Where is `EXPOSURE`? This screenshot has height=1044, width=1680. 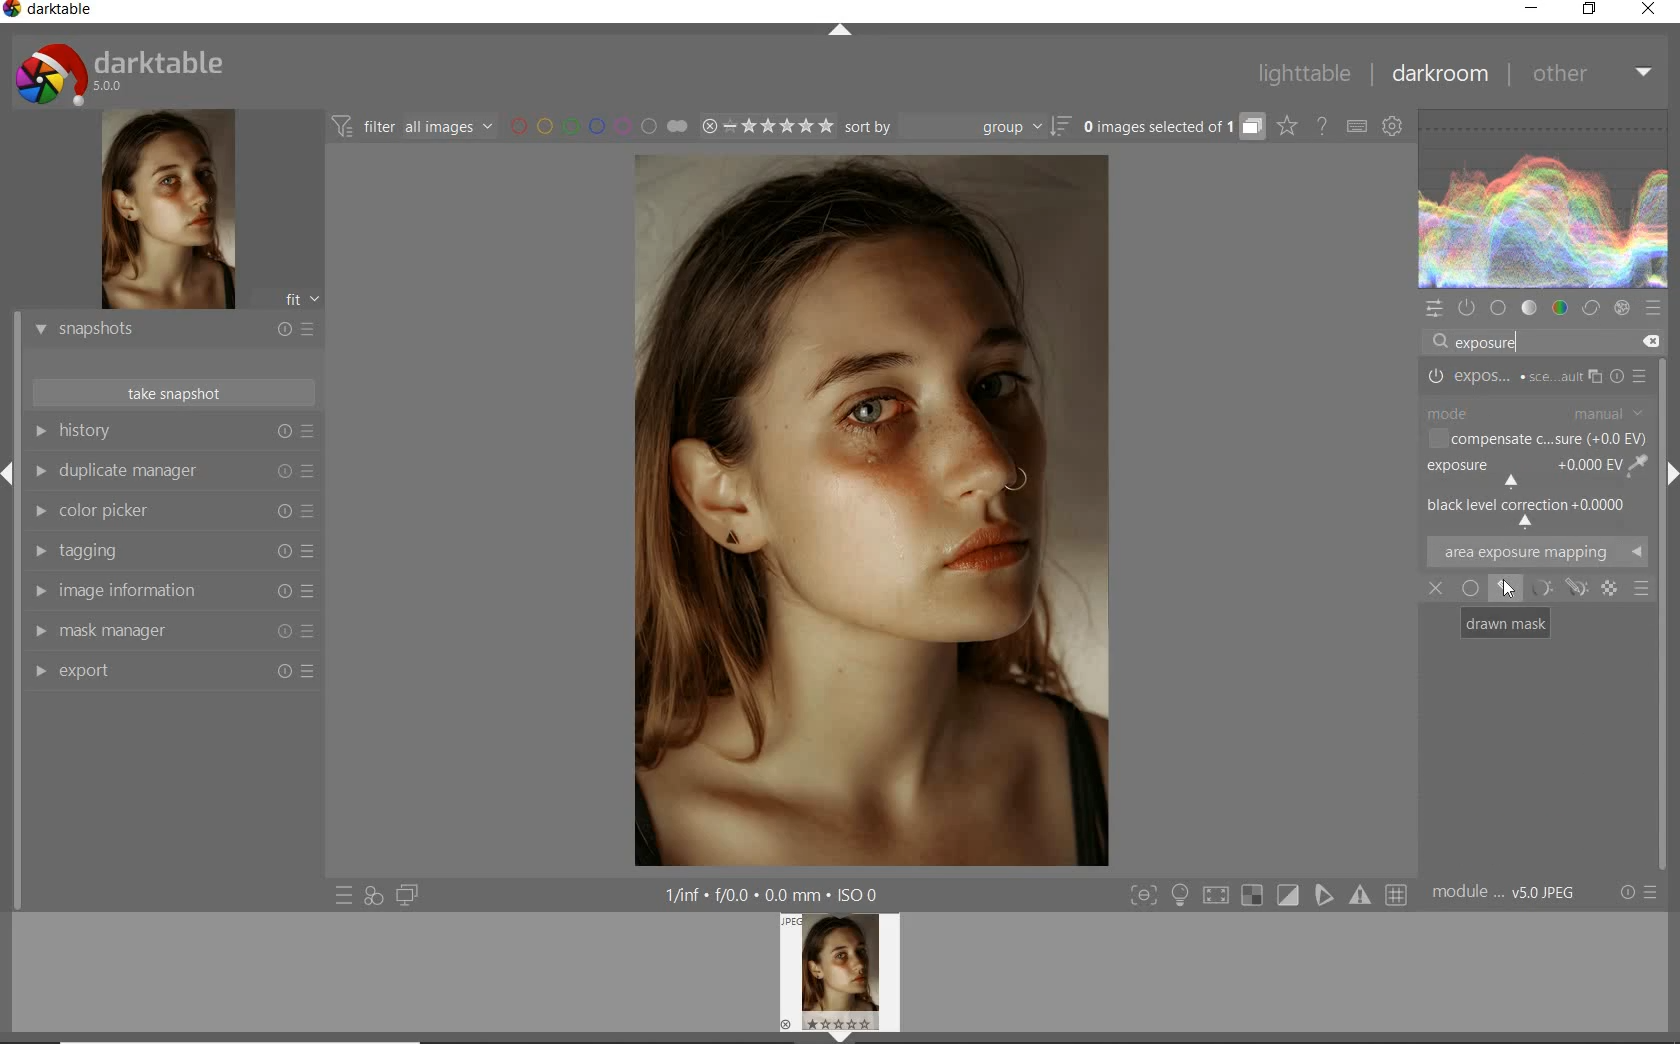 EXPOSURE is located at coordinates (1517, 473).